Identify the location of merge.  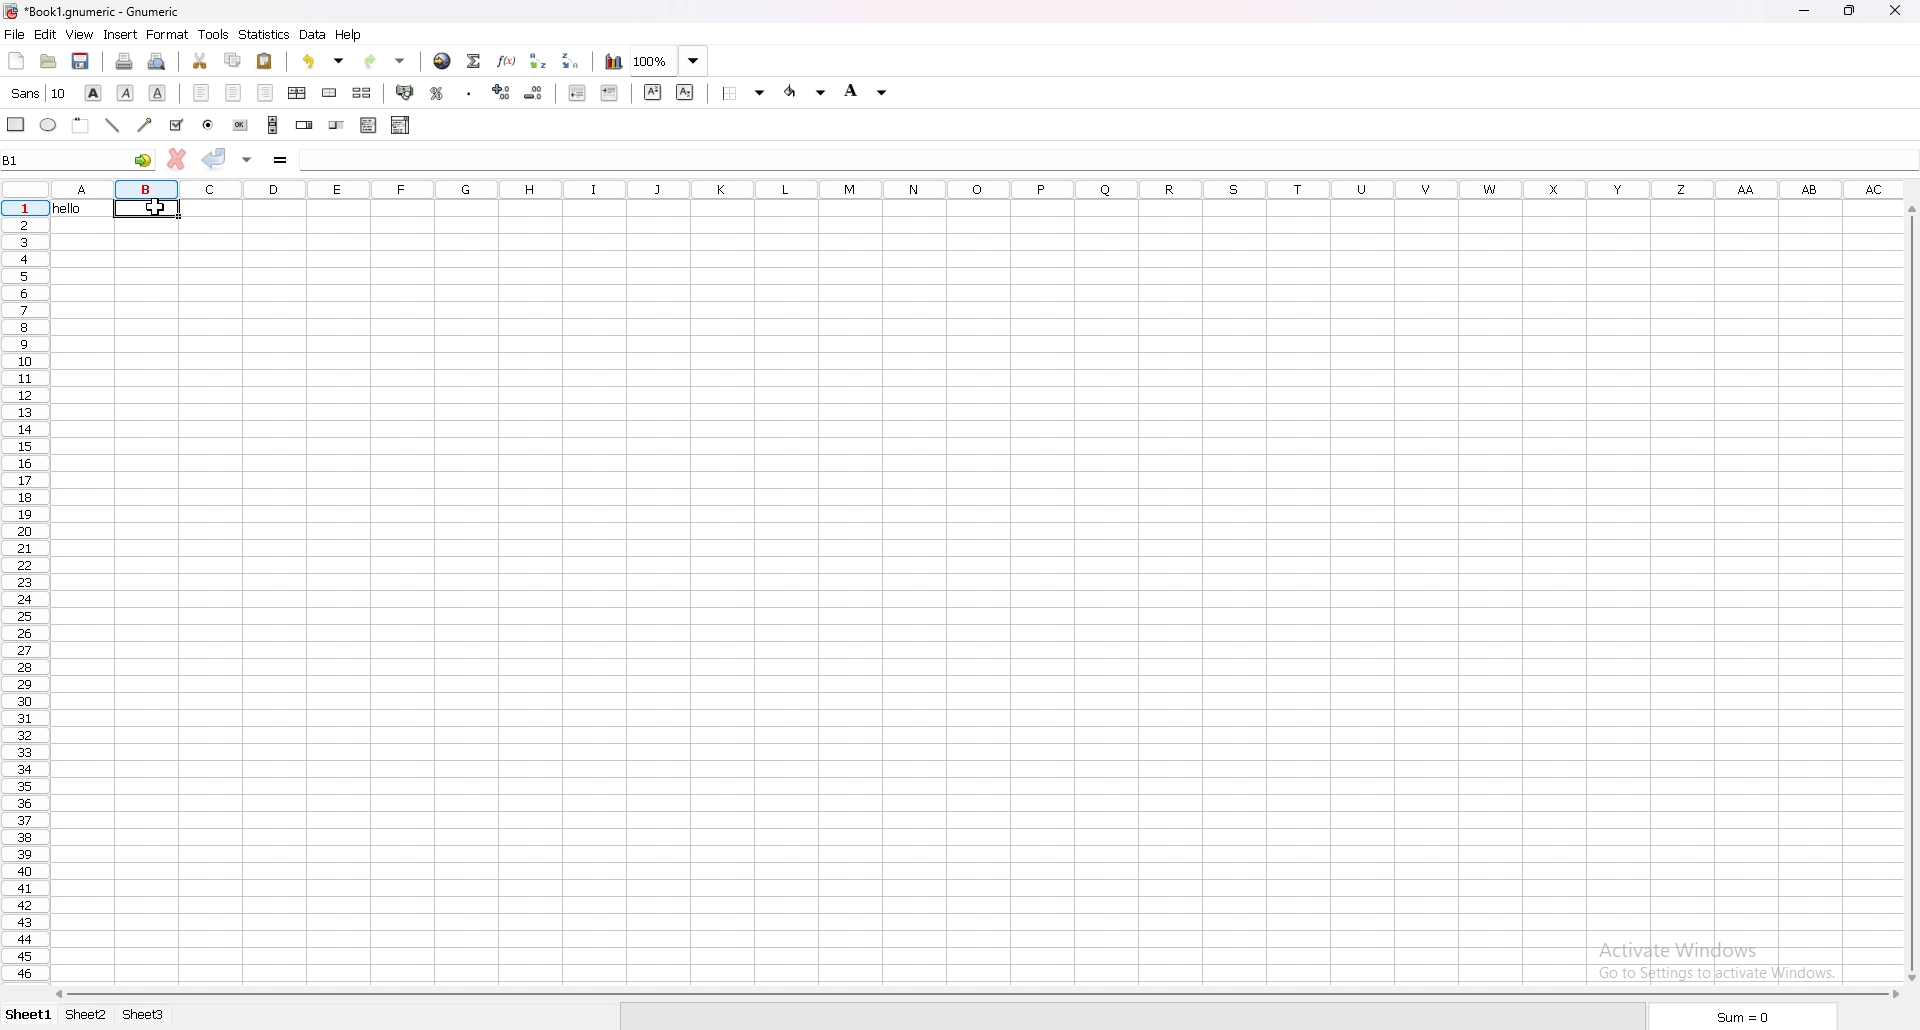
(329, 93).